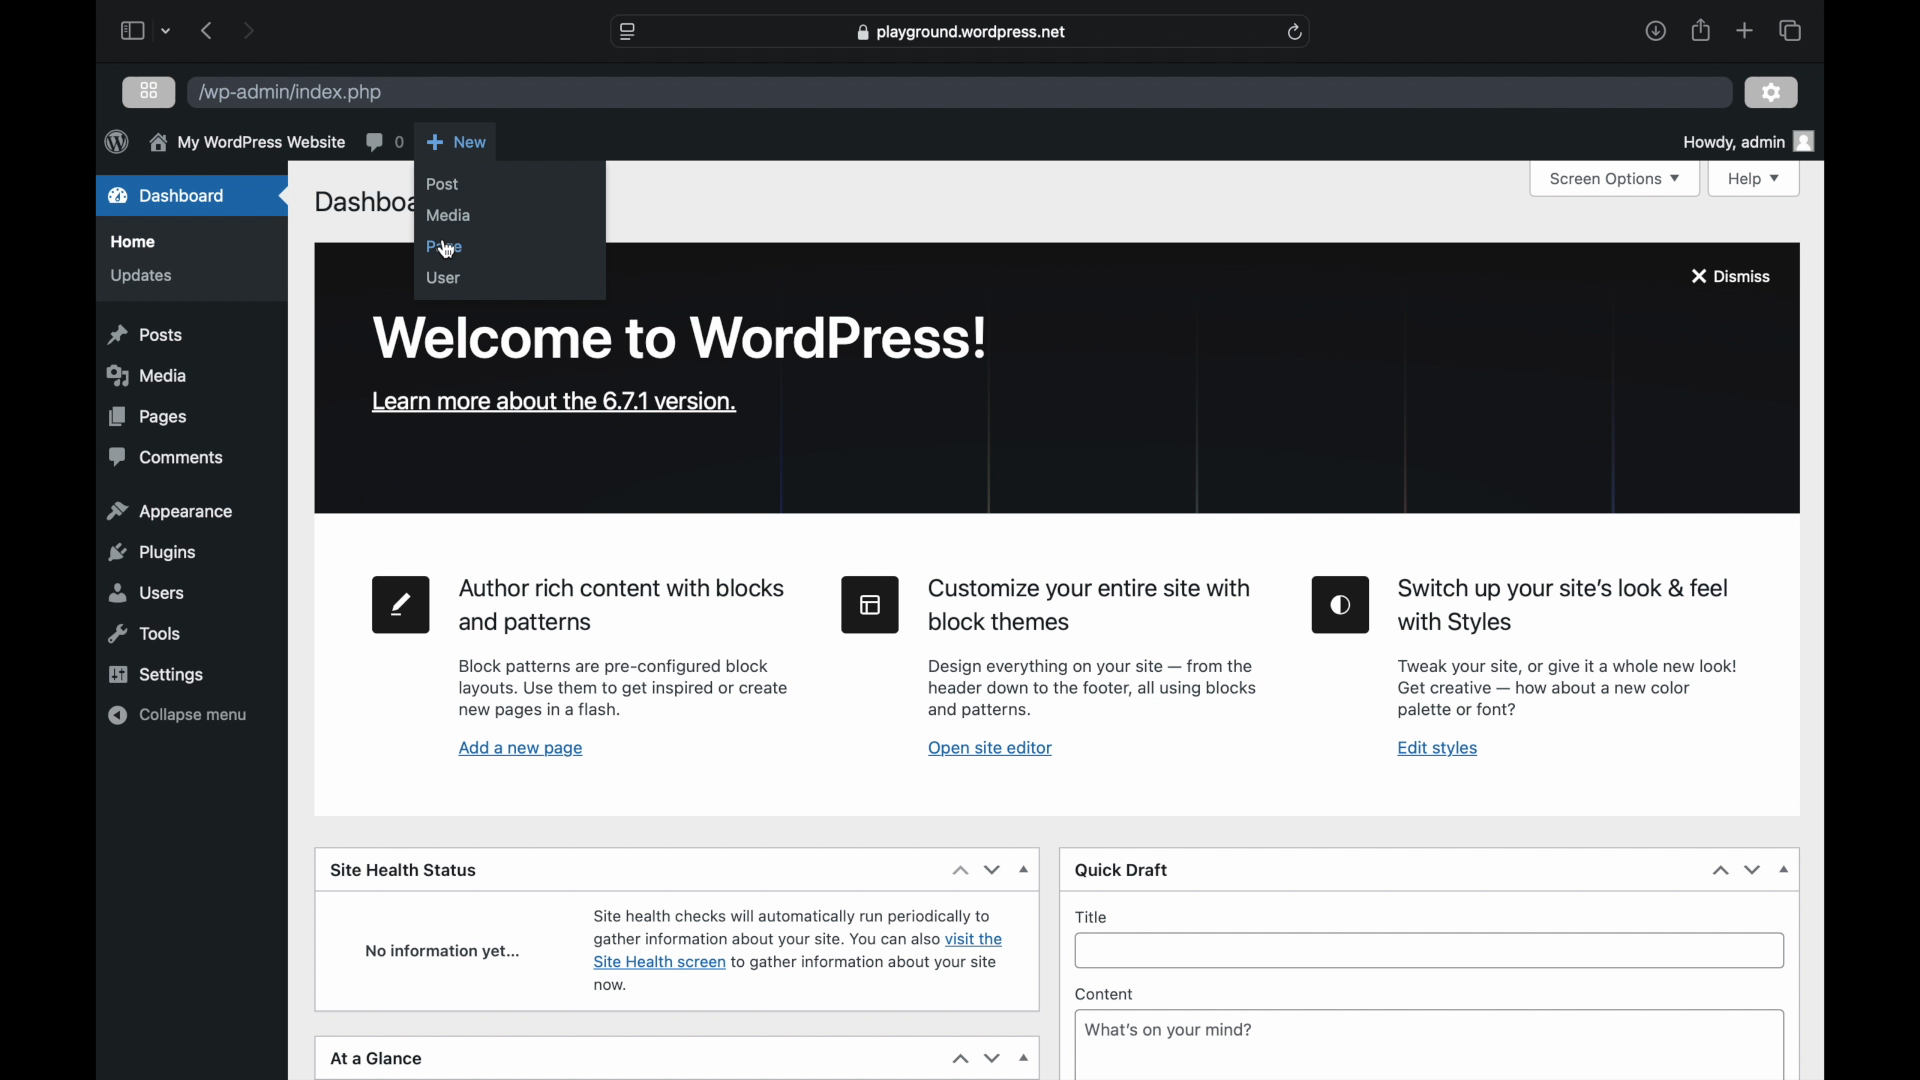 The height and width of the screenshot is (1080, 1920). What do you see at coordinates (384, 142) in the screenshot?
I see `comments` at bounding box center [384, 142].